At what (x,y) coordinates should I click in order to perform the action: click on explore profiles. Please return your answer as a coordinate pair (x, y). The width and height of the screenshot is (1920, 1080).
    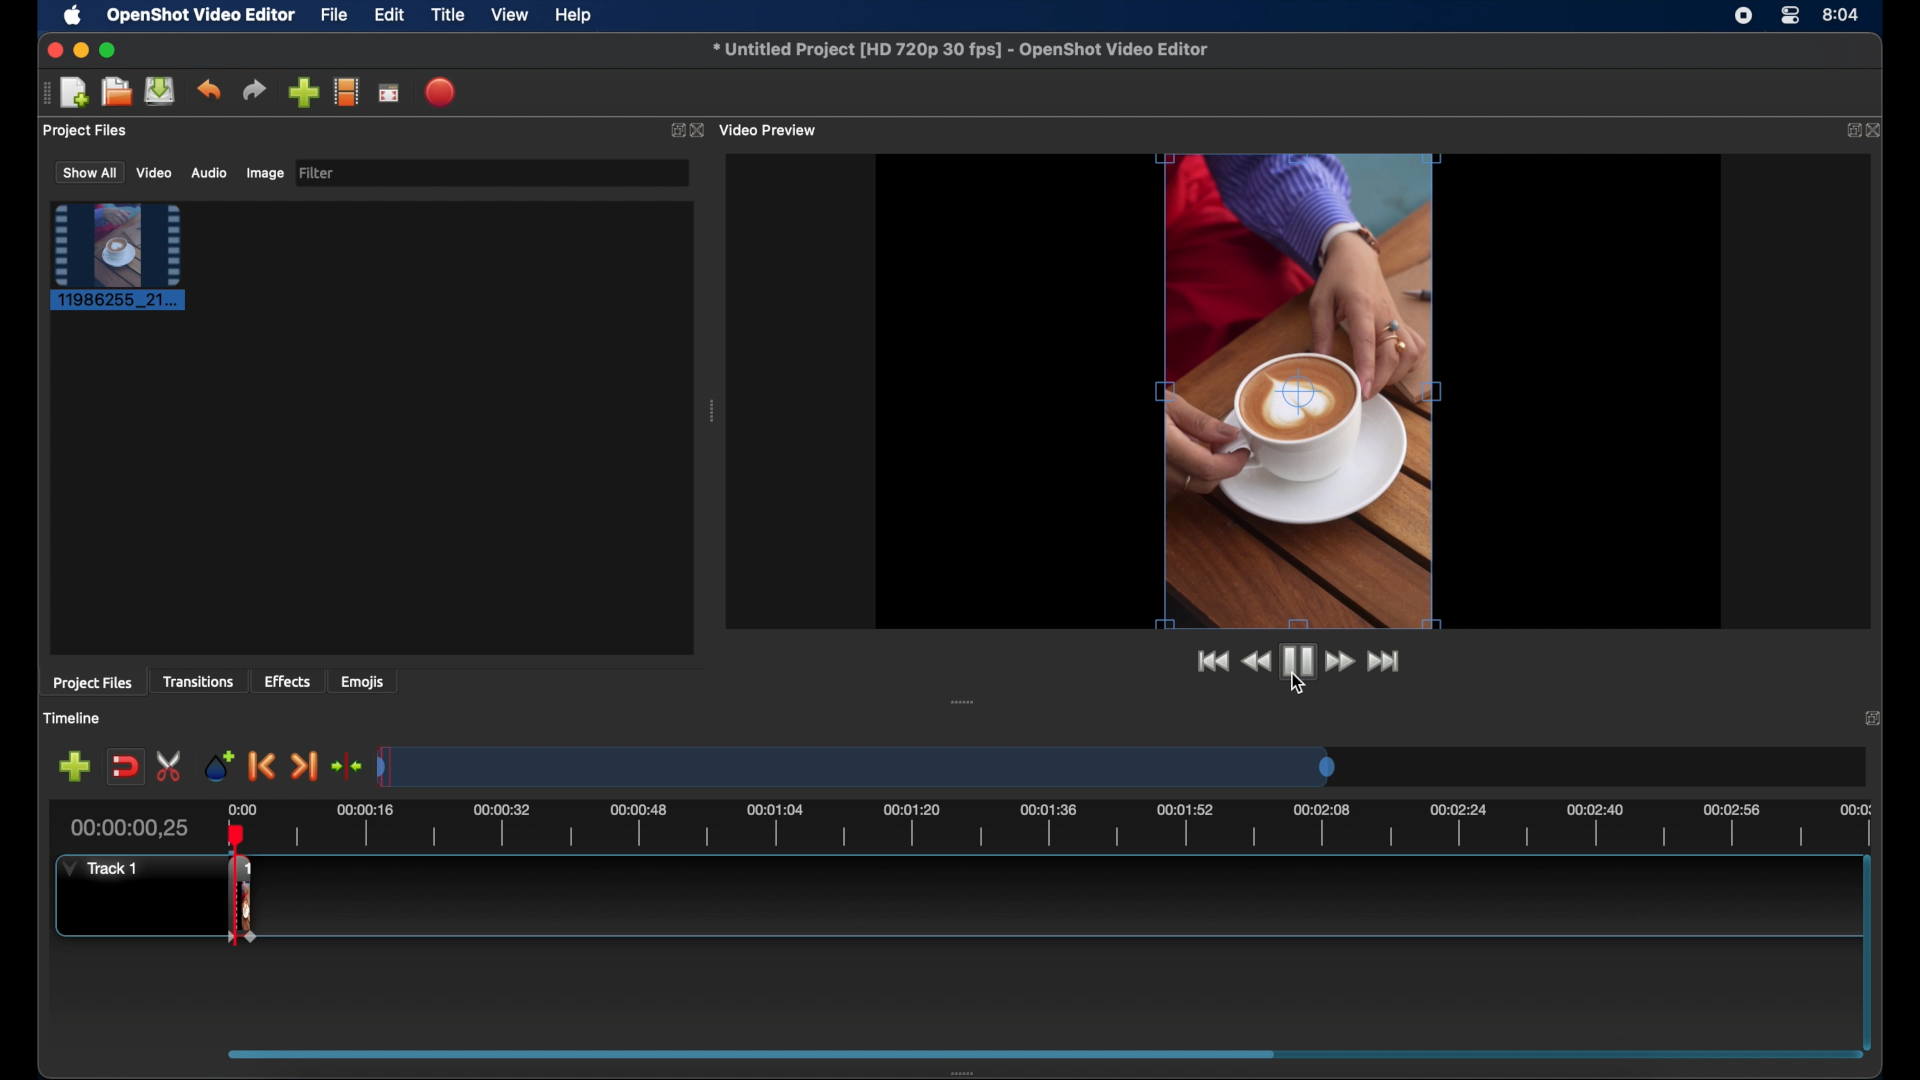
    Looking at the image, I should click on (346, 93).